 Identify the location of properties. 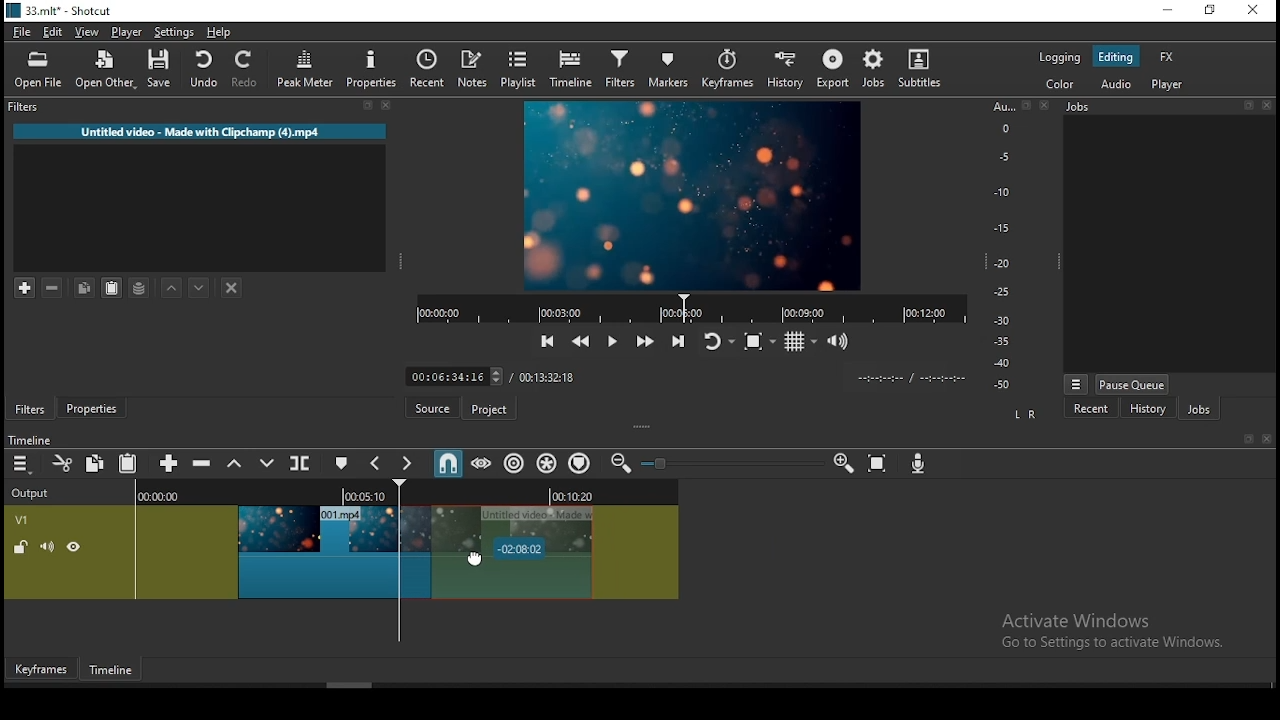
(375, 69).